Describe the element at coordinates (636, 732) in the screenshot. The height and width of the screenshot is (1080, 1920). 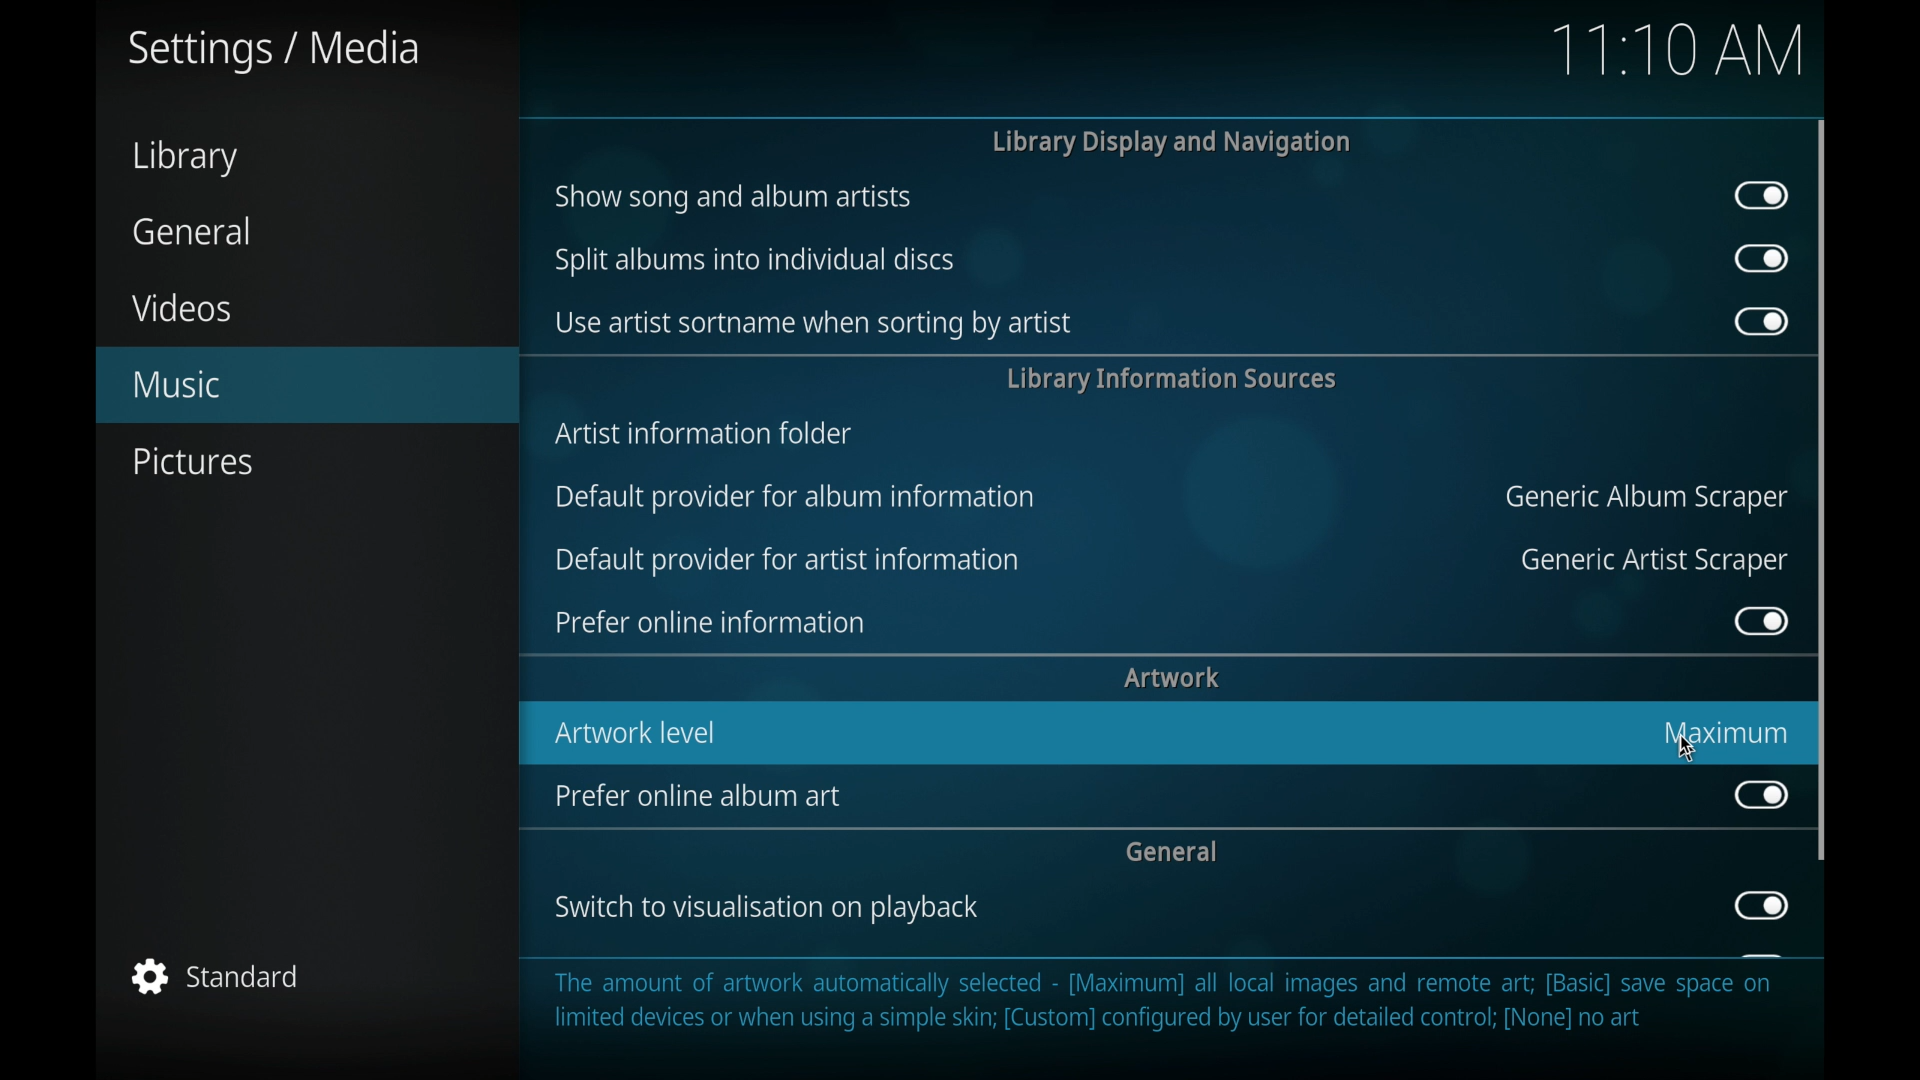
I see `artwork level` at that location.